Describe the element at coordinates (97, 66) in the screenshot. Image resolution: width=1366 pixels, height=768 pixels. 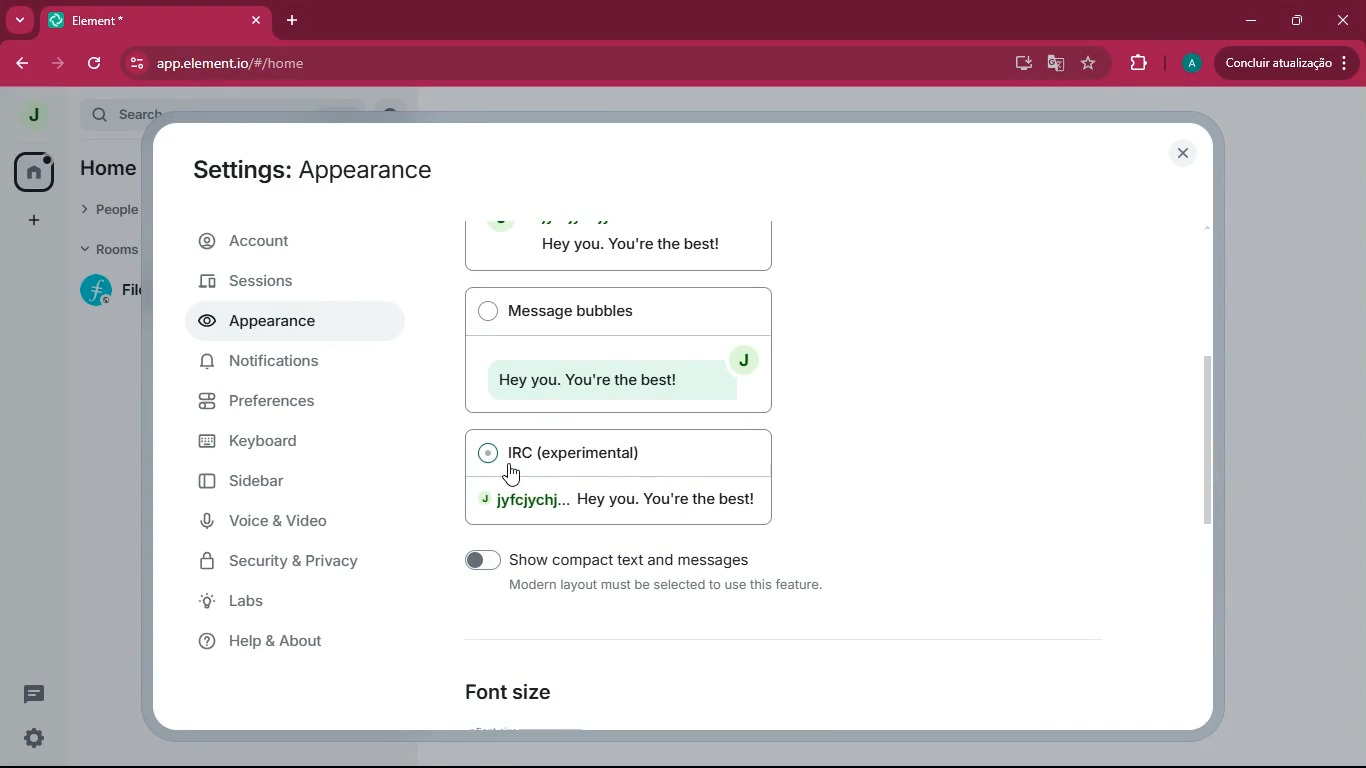
I see `refresh` at that location.